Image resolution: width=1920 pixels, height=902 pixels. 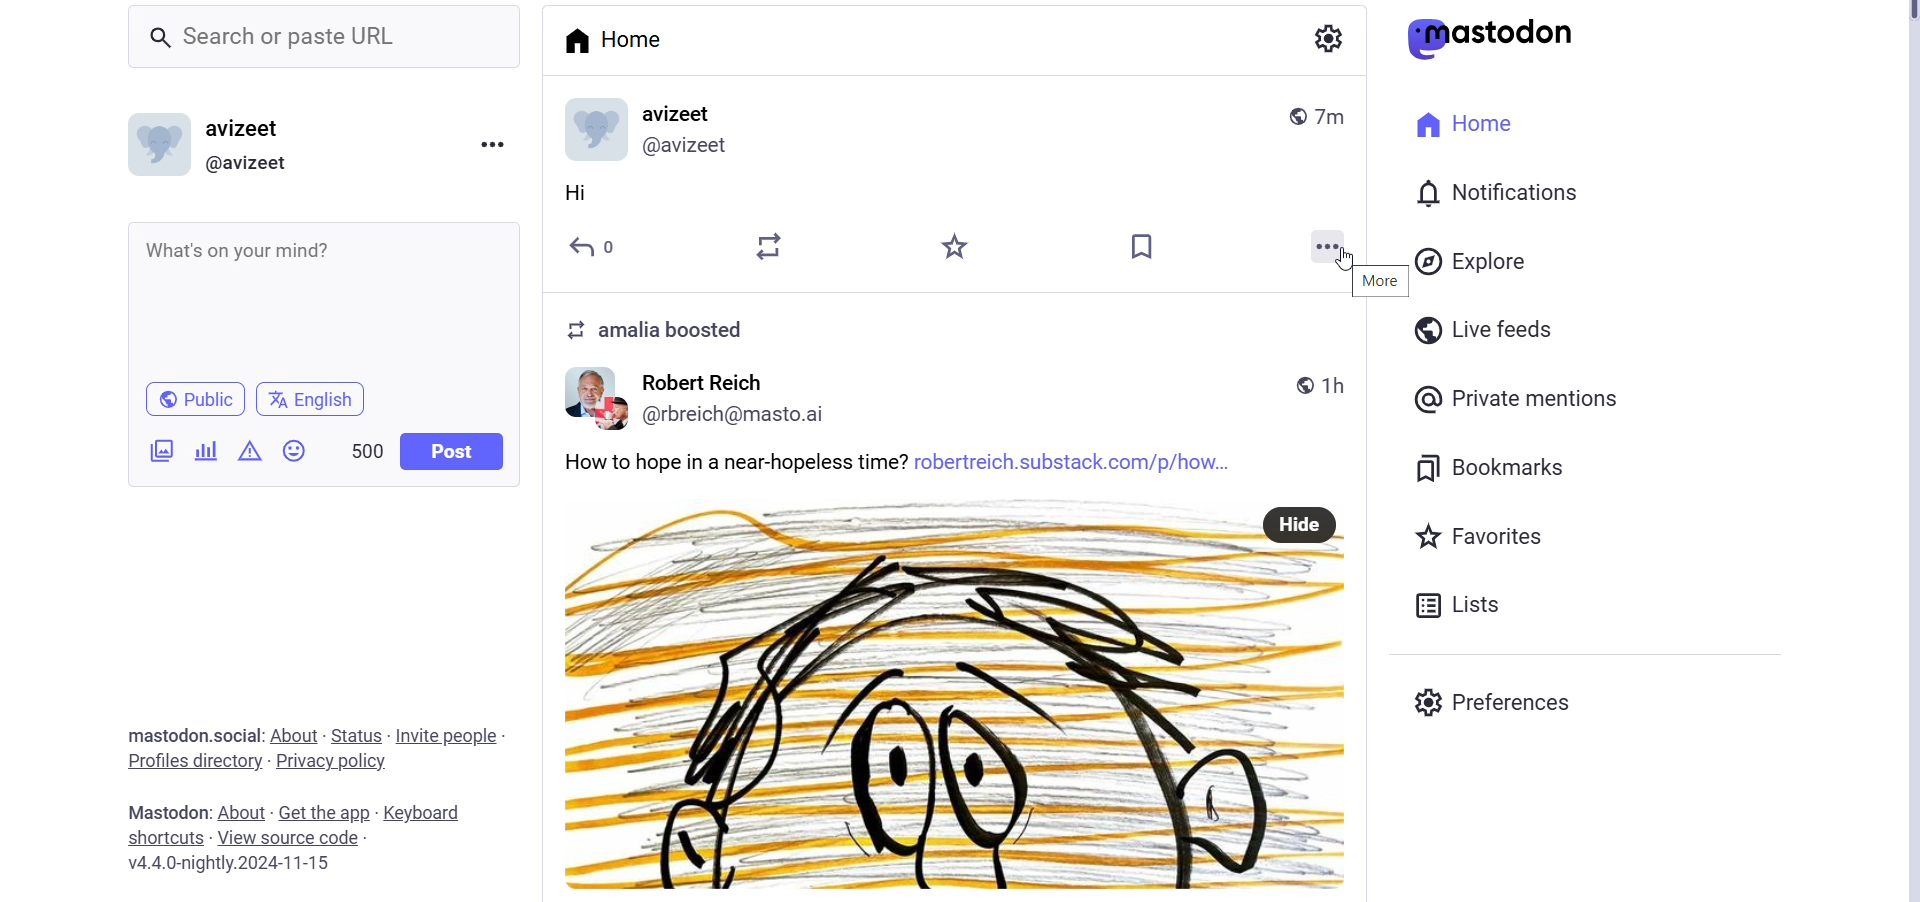 What do you see at coordinates (1325, 37) in the screenshot?
I see `Setting` at bounding box center [1325, 37].